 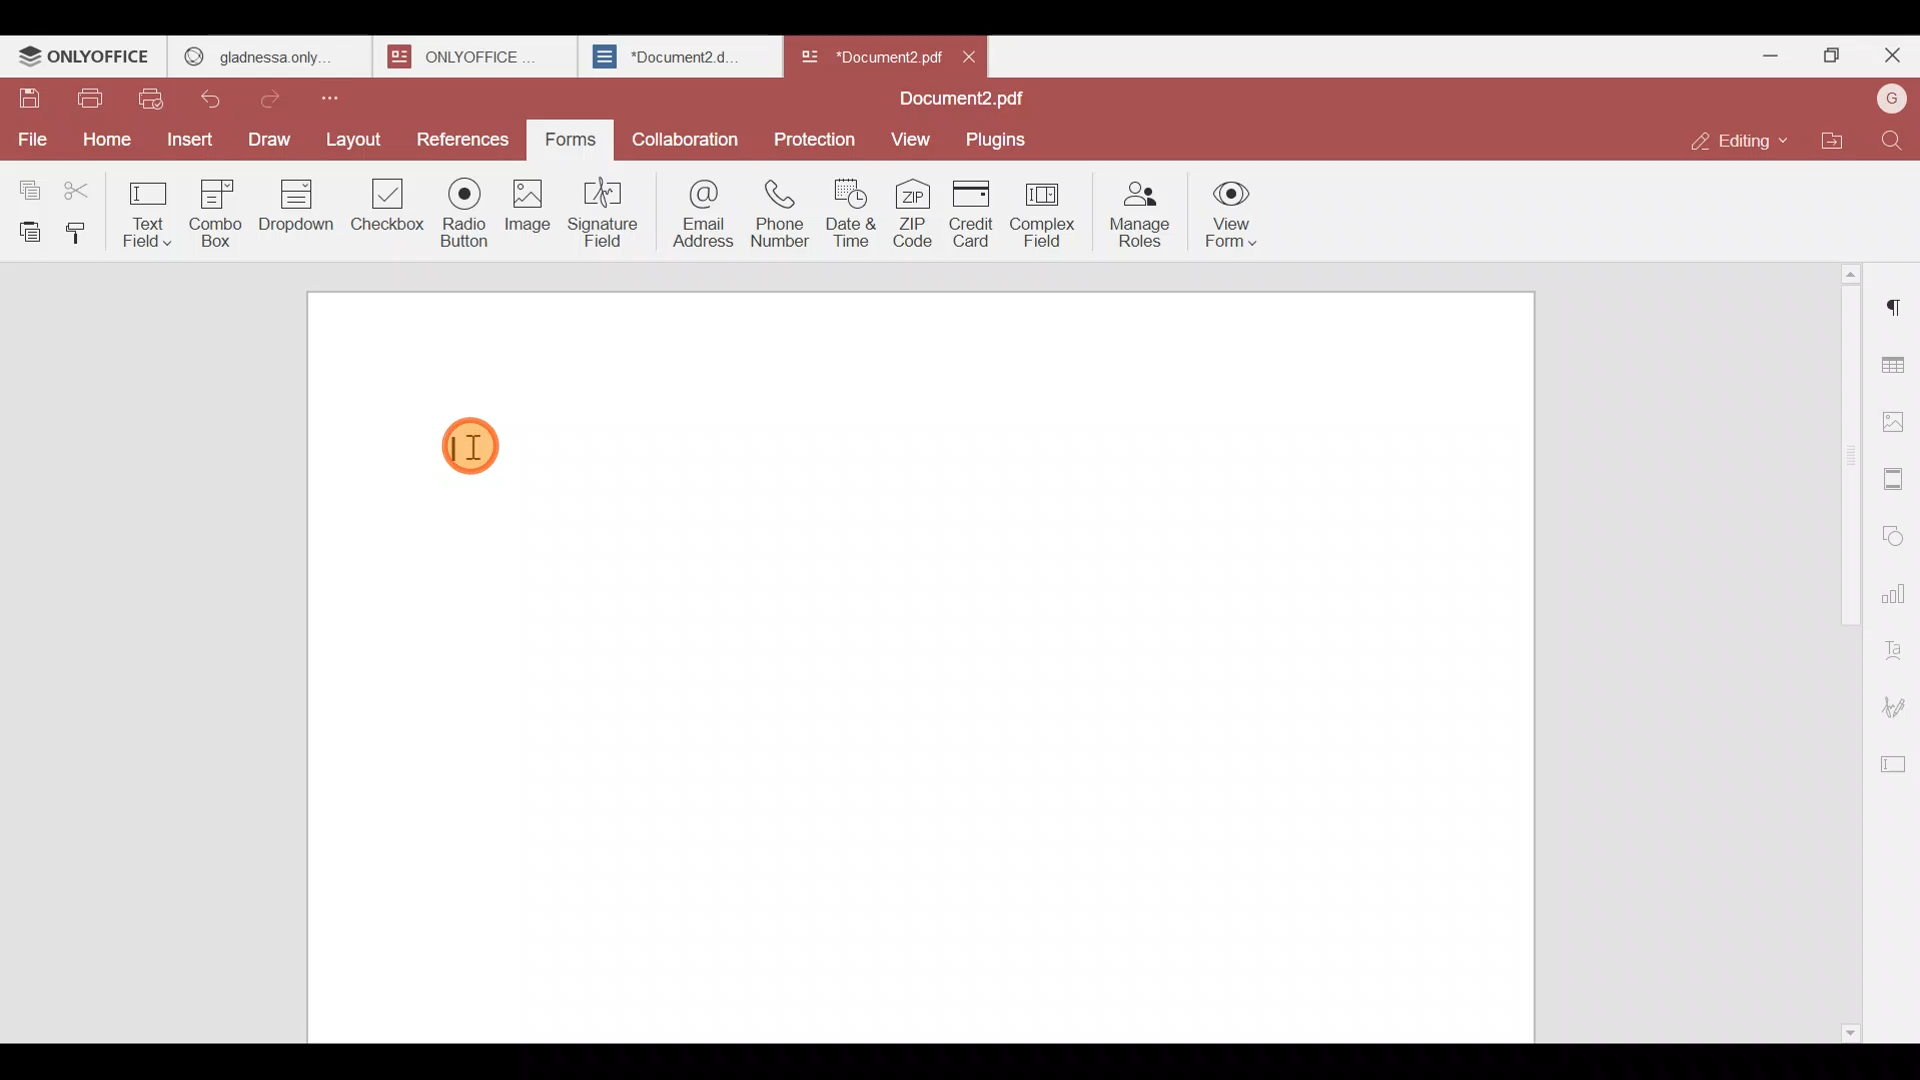 I want to click on References, so click(x=461, y=134).